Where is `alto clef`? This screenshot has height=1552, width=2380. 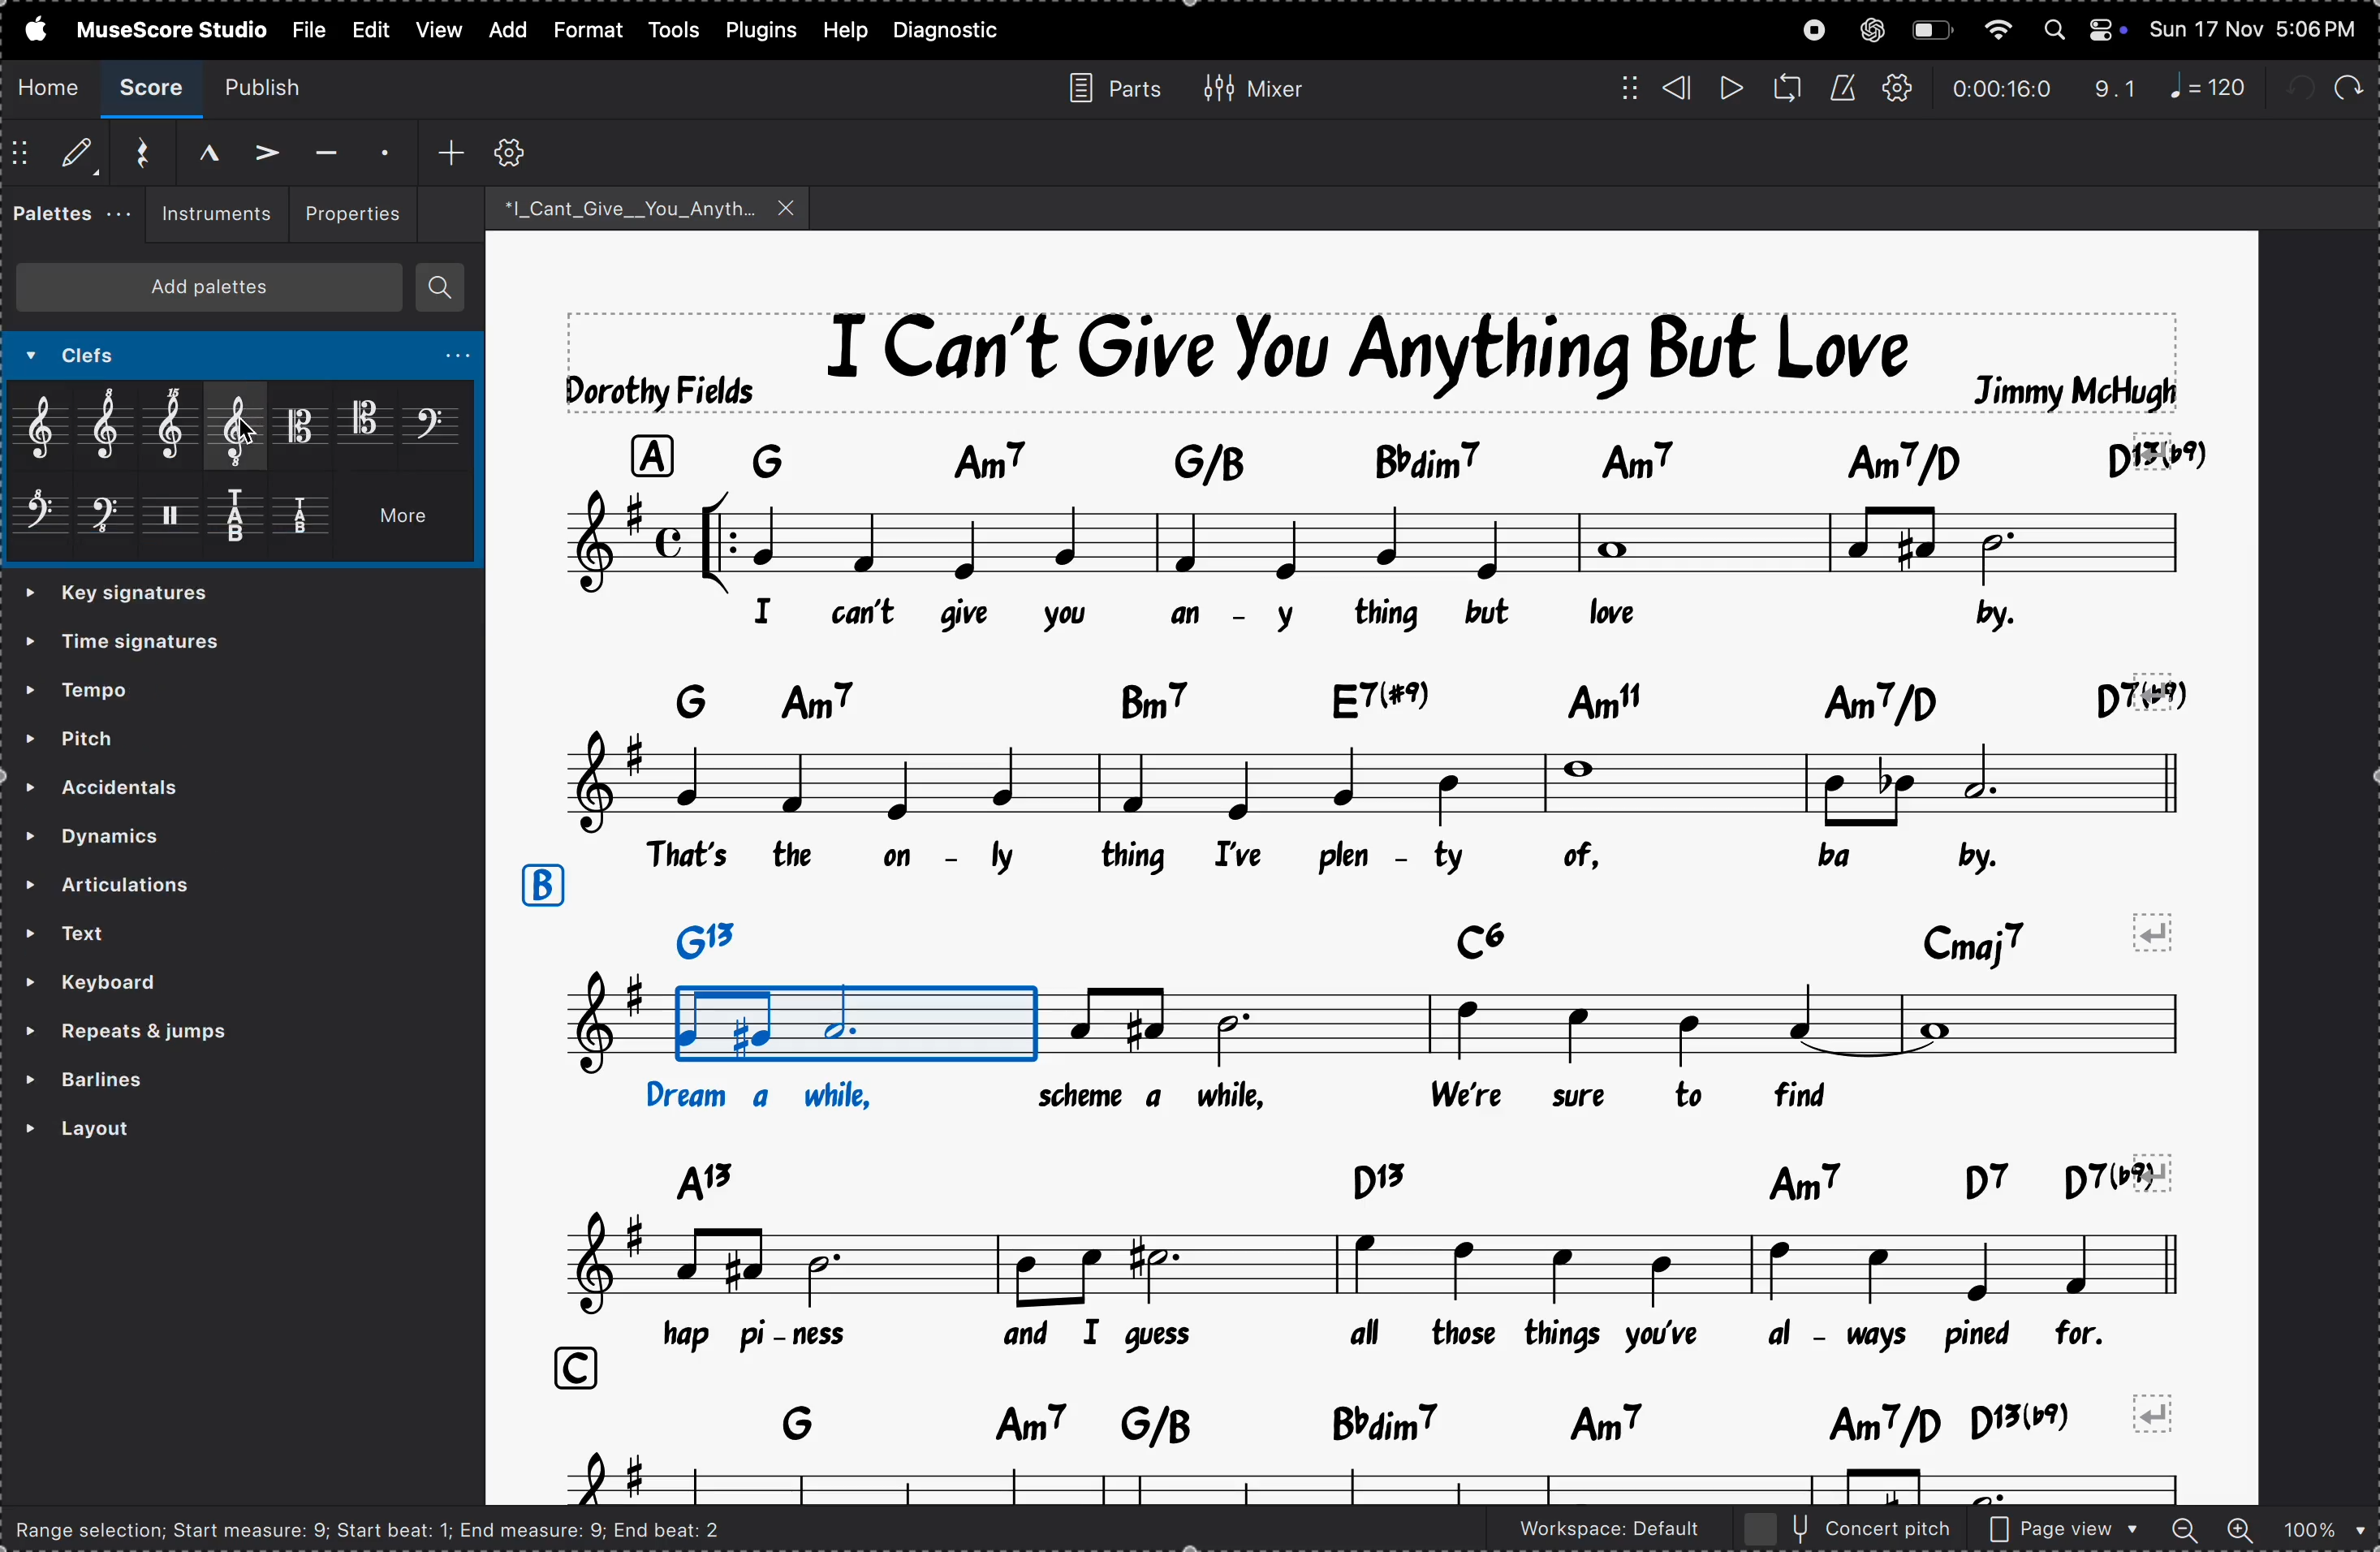 alto clef is located at coordinates (302, 425).